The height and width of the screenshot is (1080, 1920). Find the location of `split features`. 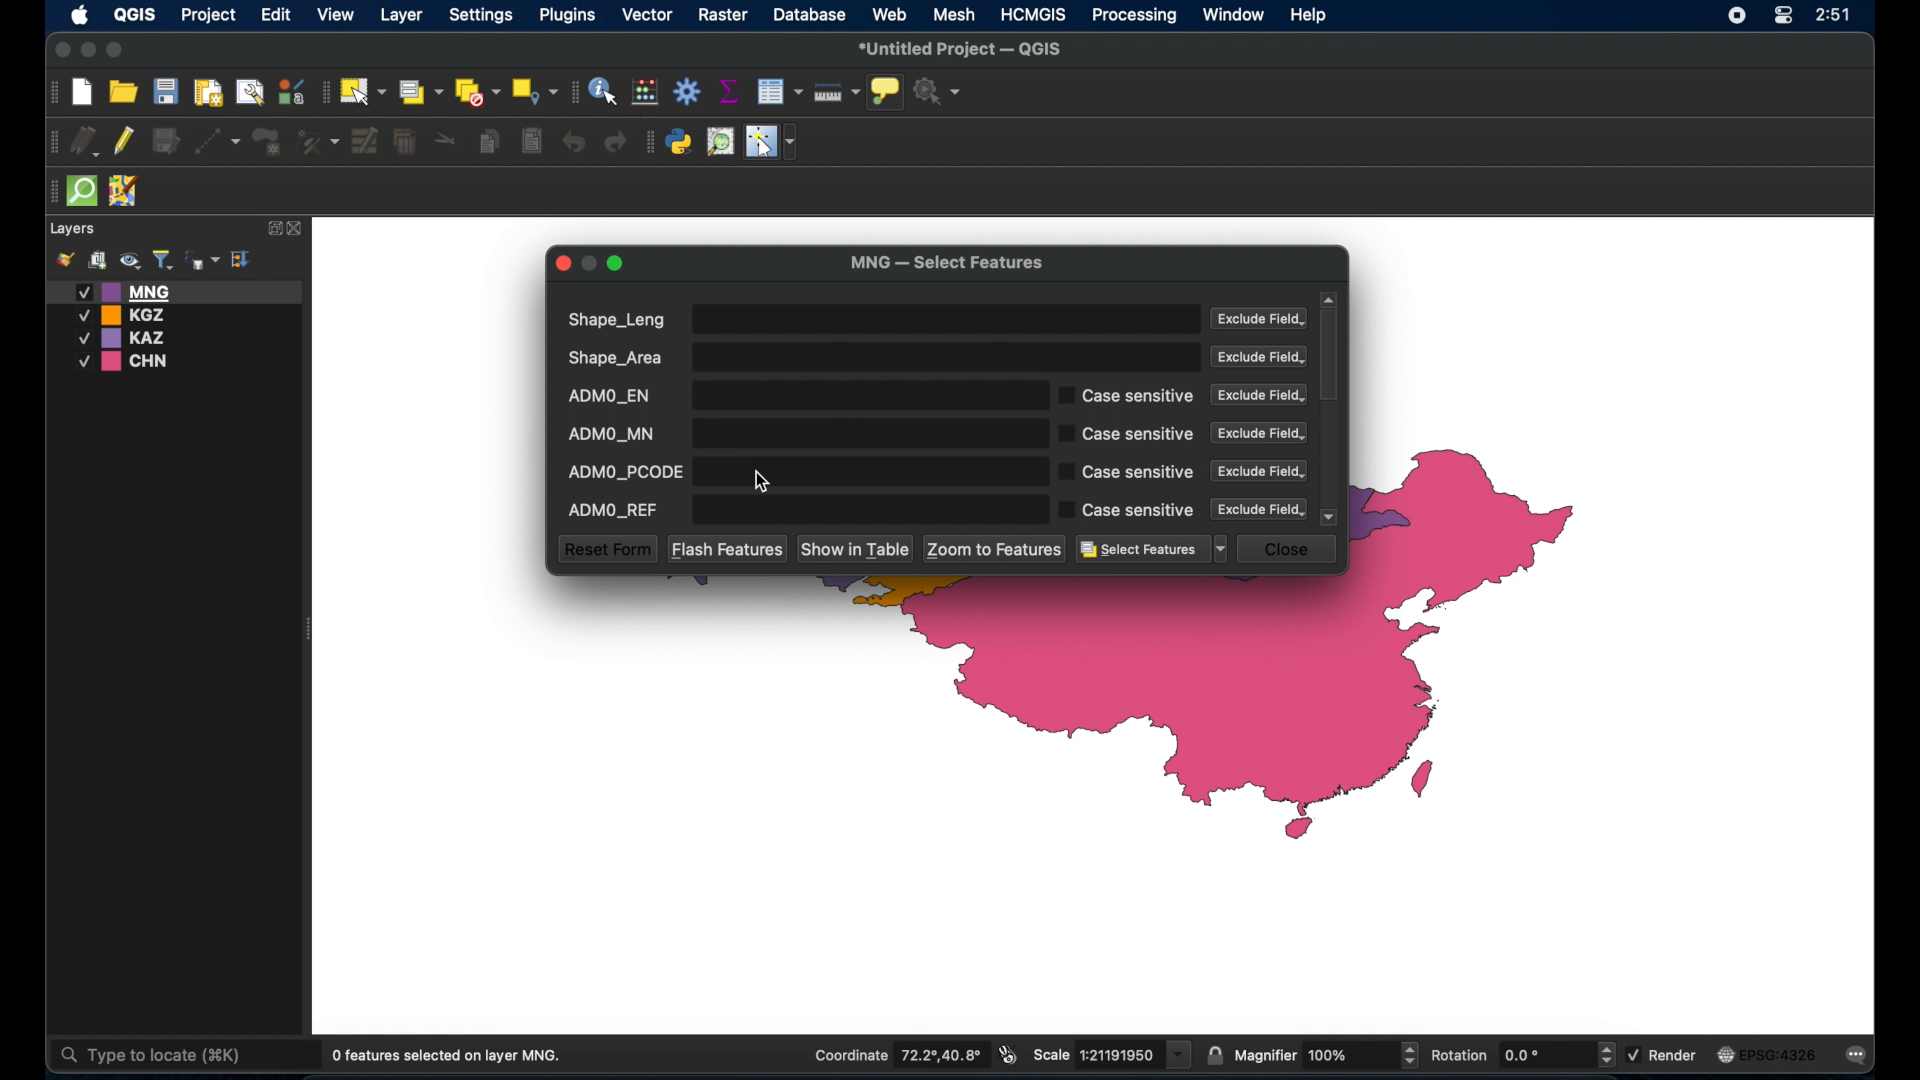

split features is located at coordinates (446, 142).